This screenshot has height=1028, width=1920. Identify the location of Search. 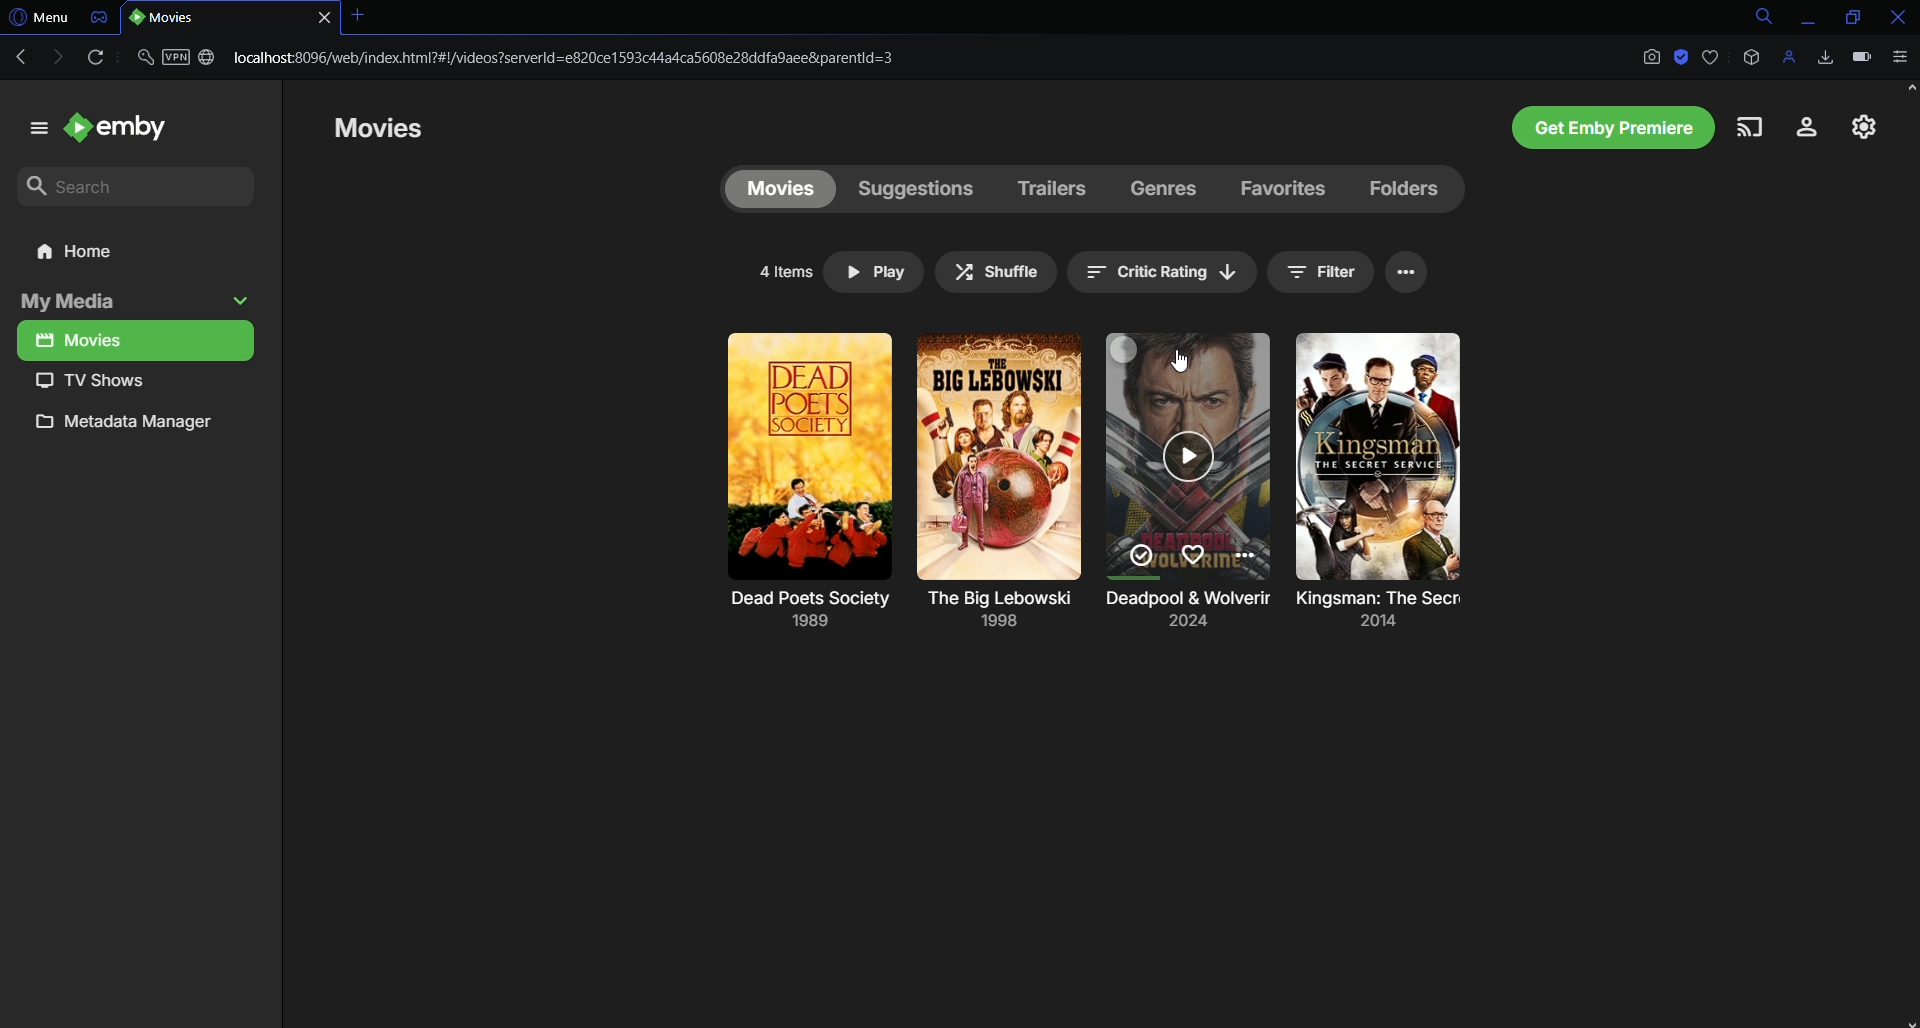
(142, 184).